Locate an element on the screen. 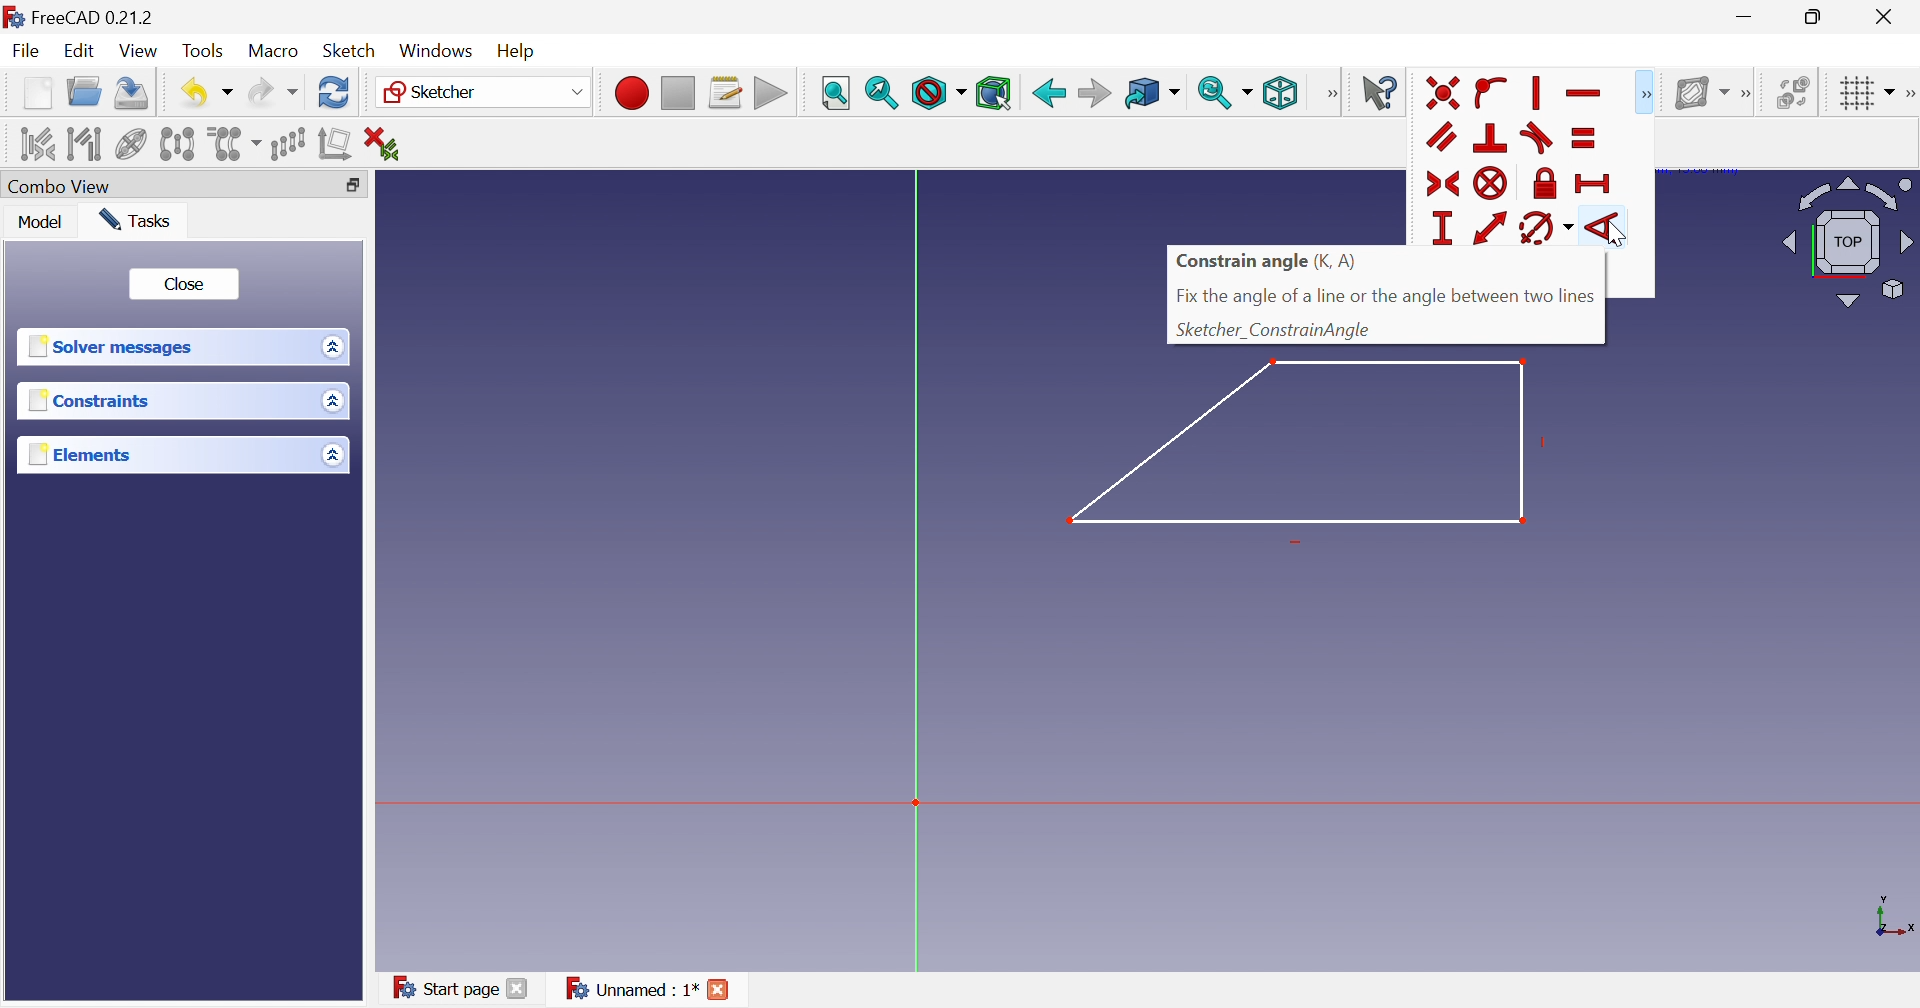 The height and width of the screenshot is (1008, 1920). More is located at coordinates (1331, 93).